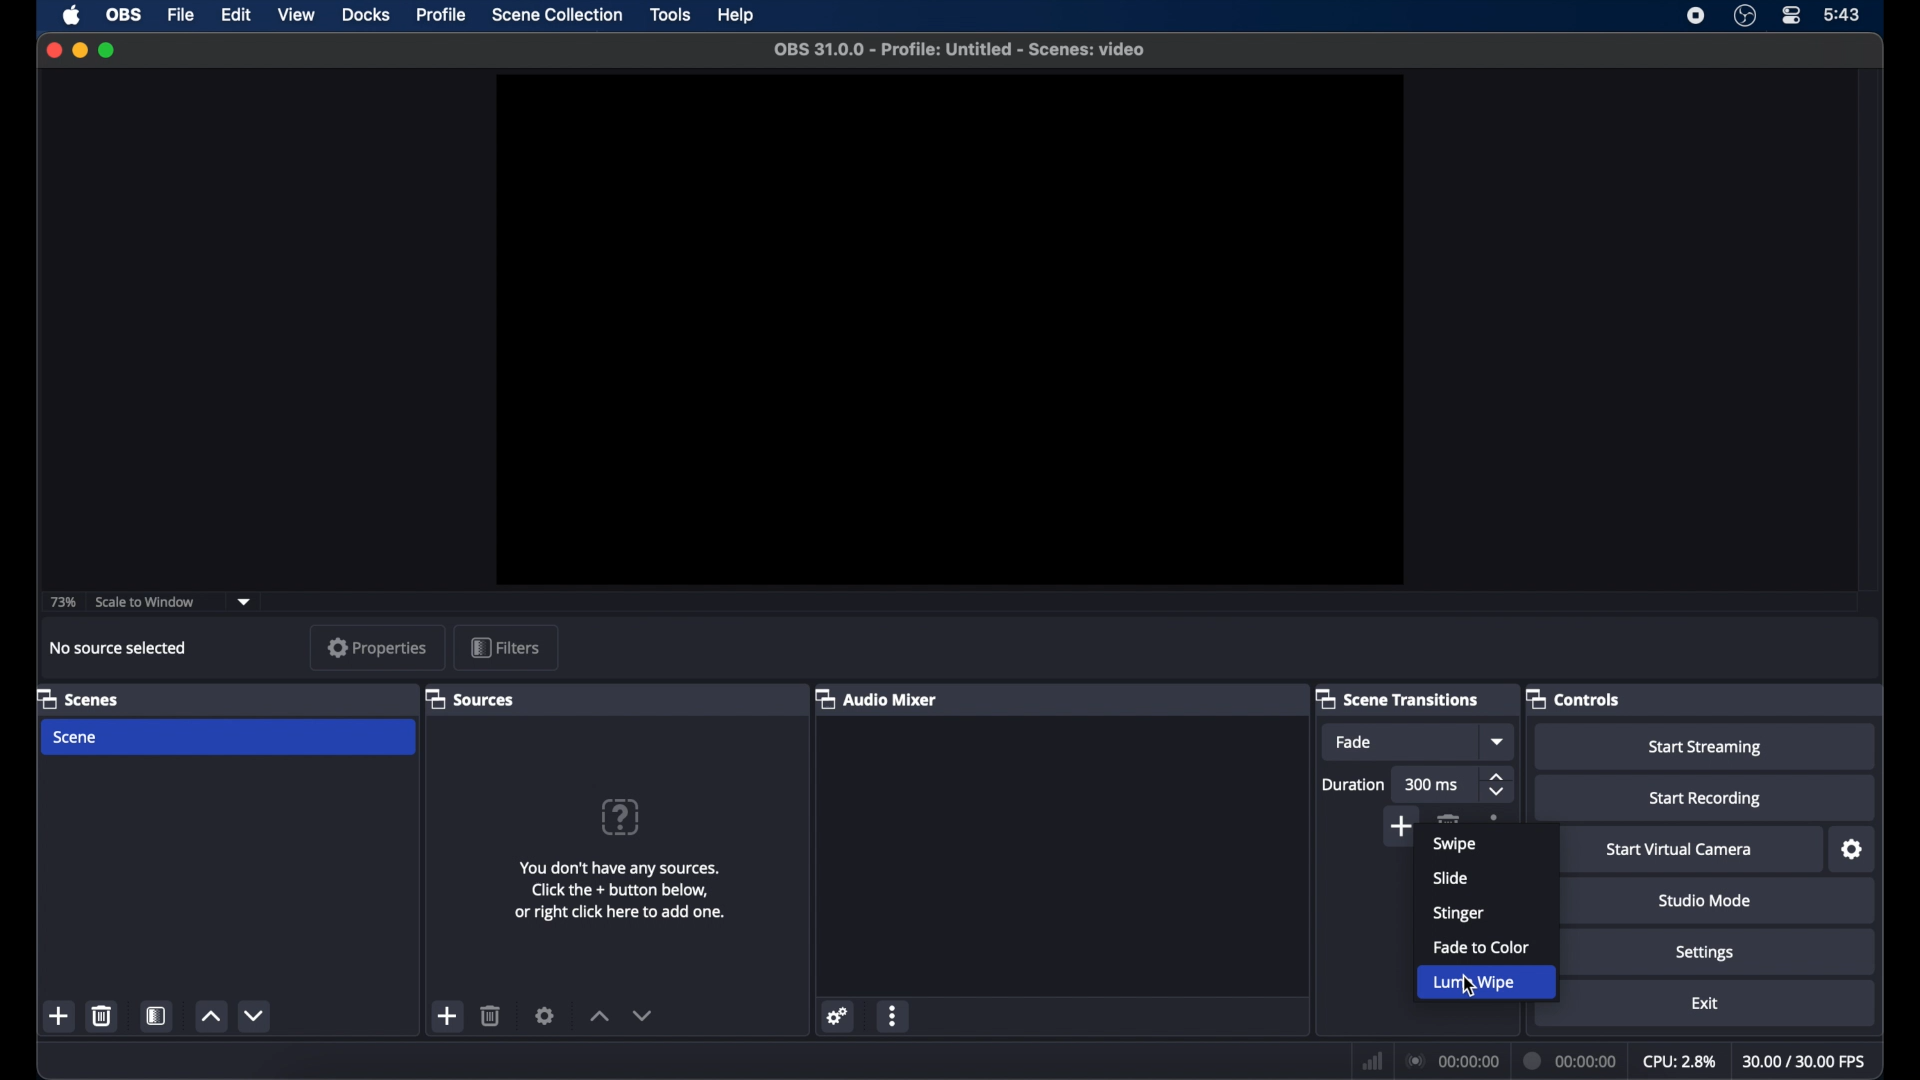 This screenshot has width=1920, height=1080. Describe the element at coordinates (76, 738) in the screenshot. I see `scene` at that location.